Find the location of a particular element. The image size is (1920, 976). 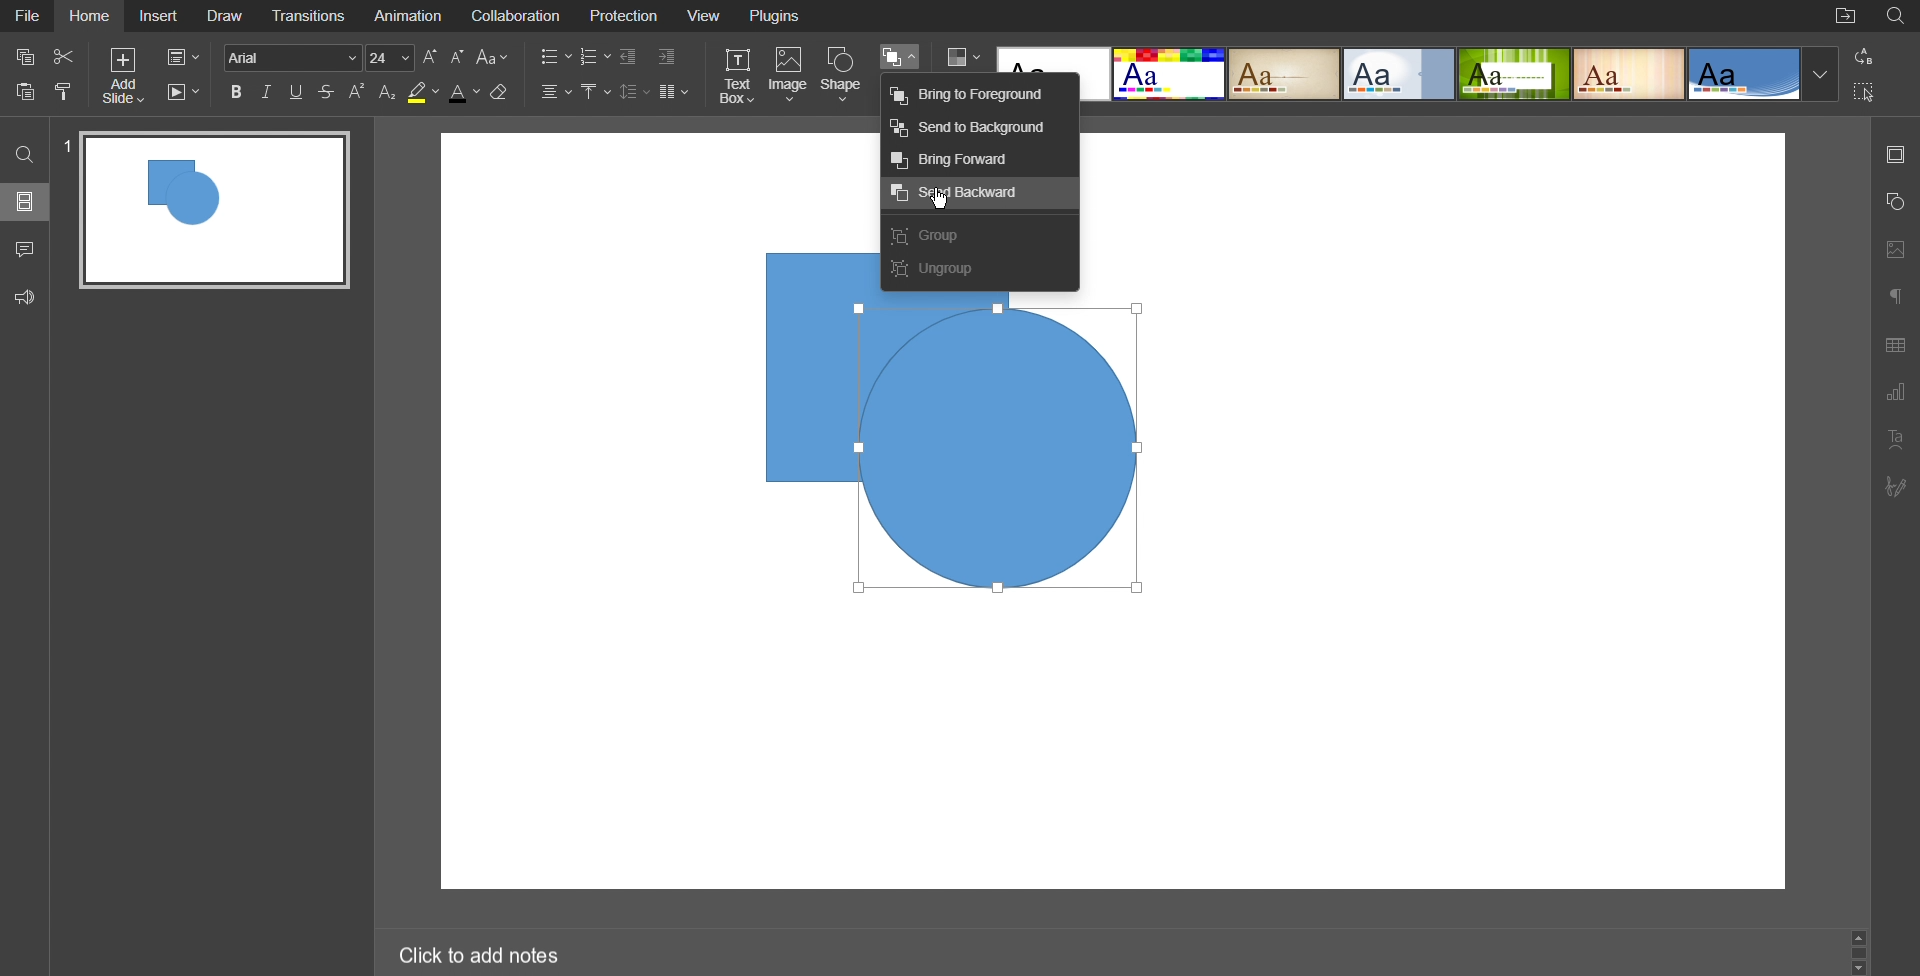

Increase Font is located at coordinates (430, 56).